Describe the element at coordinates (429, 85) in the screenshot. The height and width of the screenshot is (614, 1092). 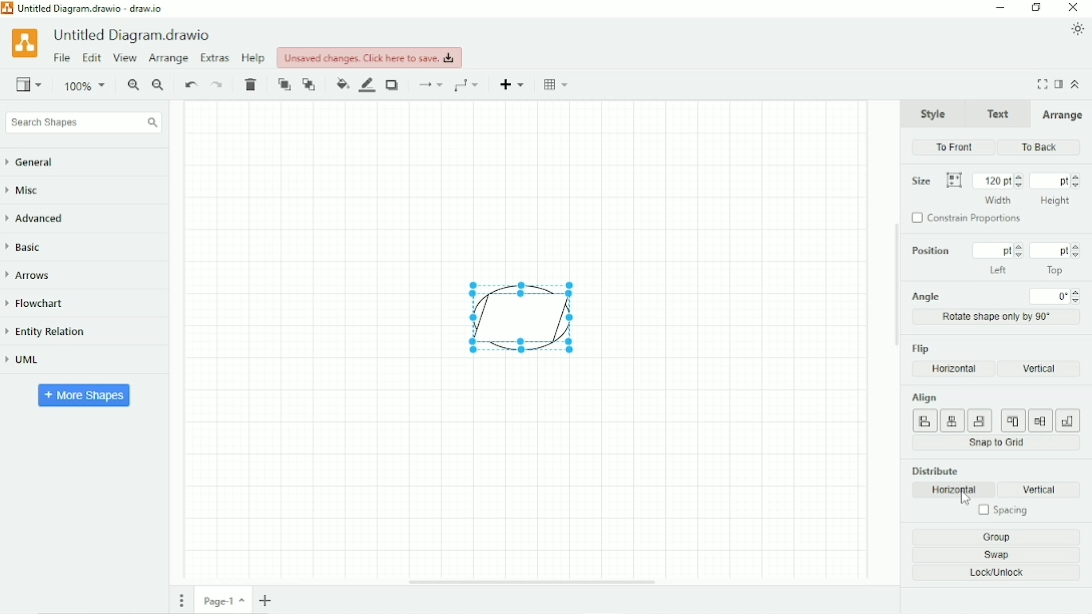
I see `Connection` at that location.